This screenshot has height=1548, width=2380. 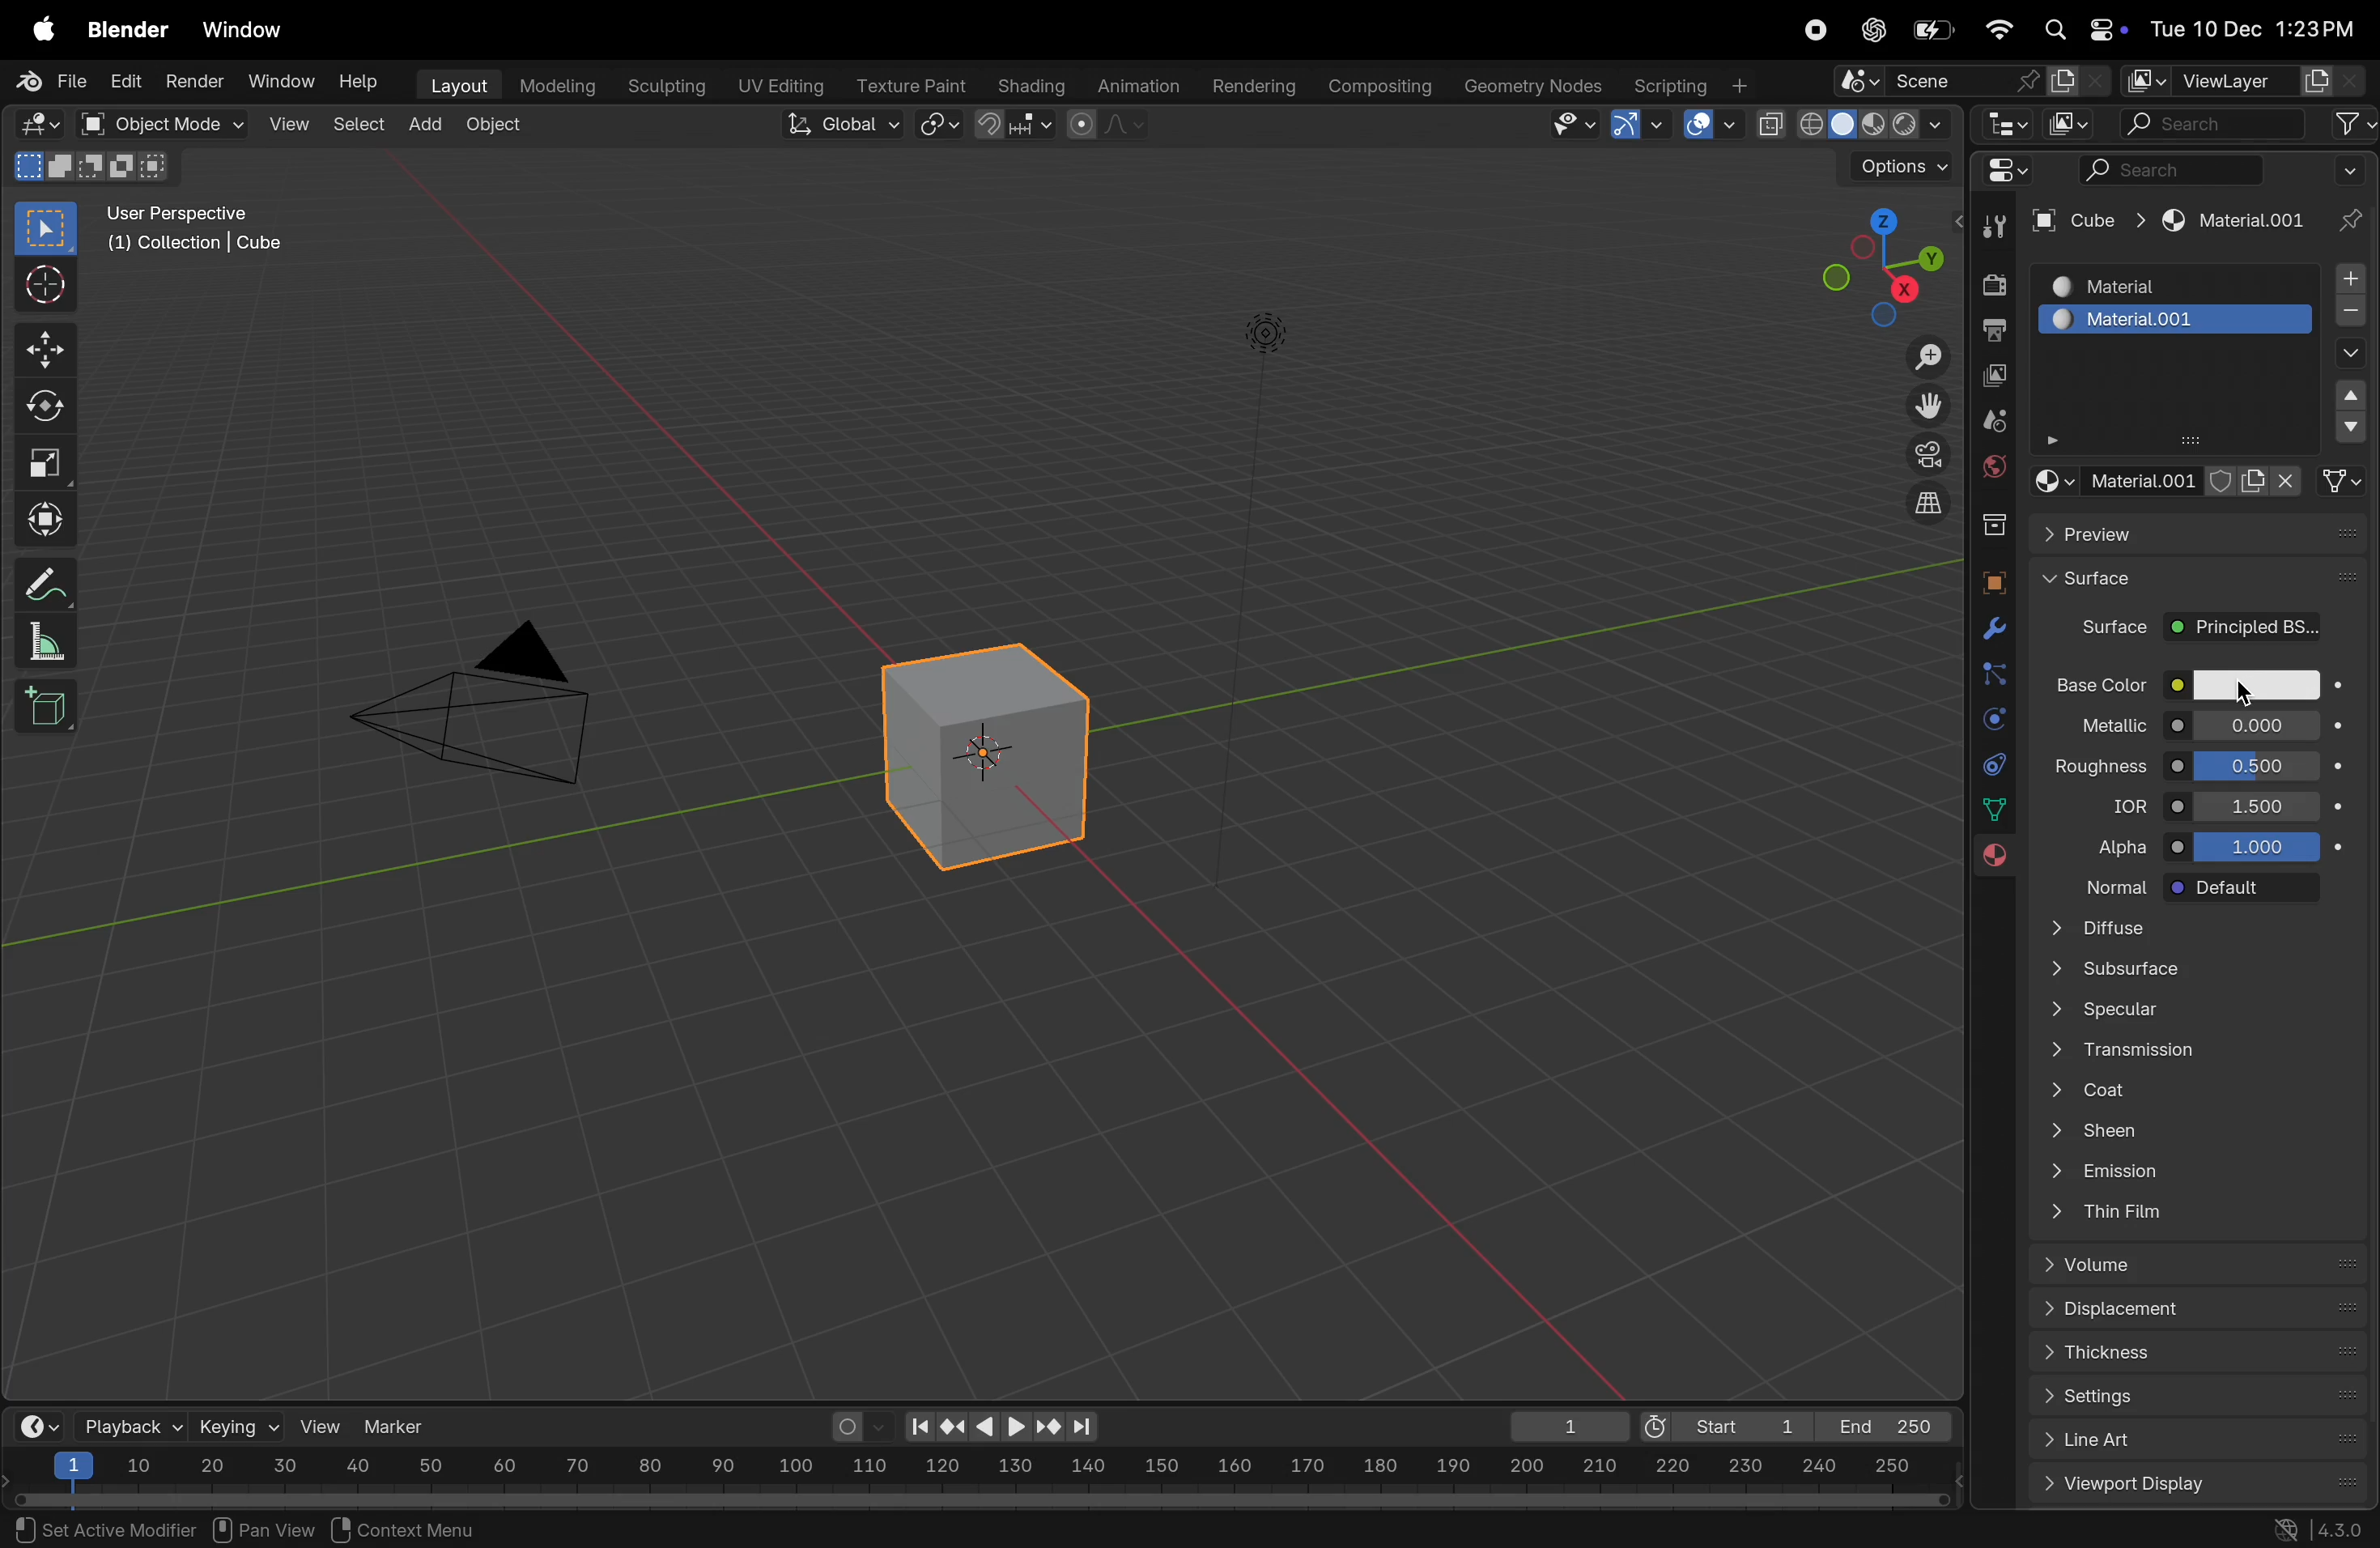 I want to click on material, so click(x=2172, y=283).